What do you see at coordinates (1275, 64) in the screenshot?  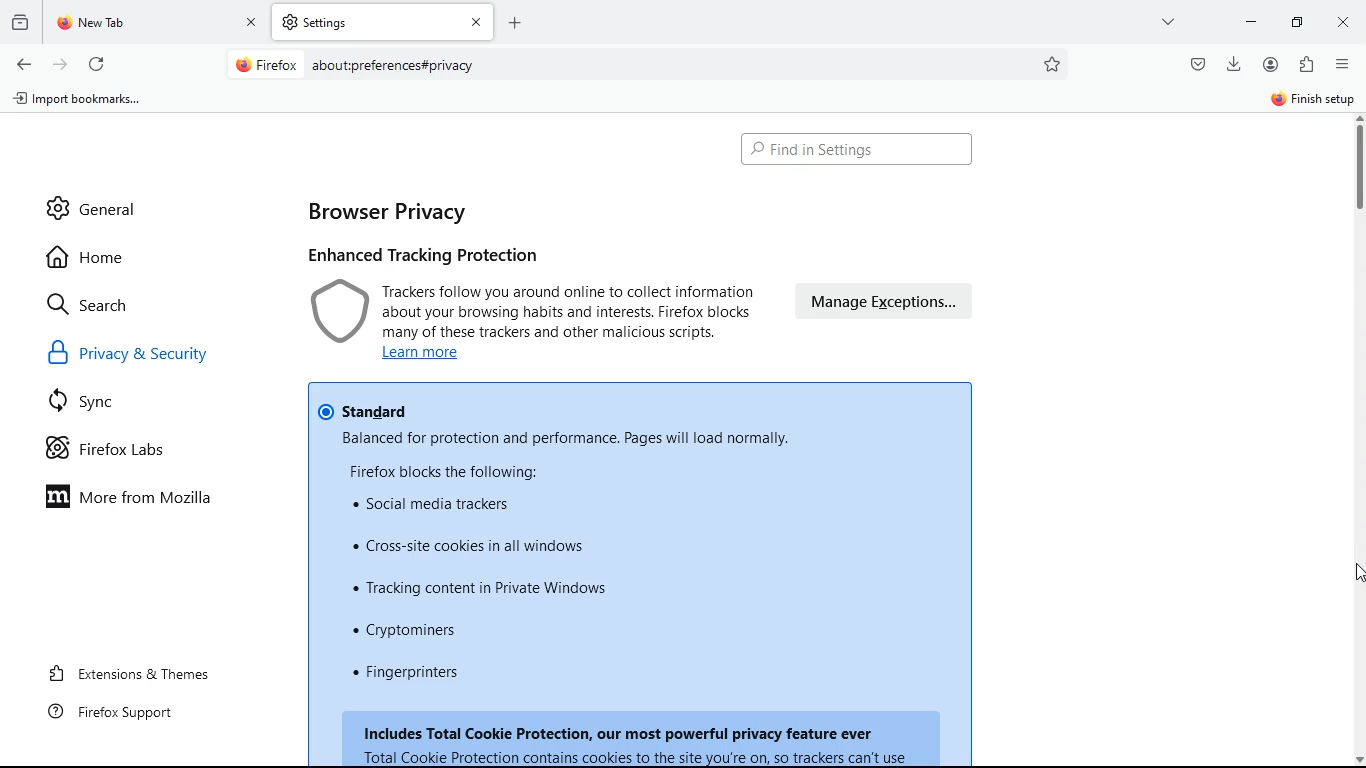 I see `profile` at bounding box center [1275, 64].